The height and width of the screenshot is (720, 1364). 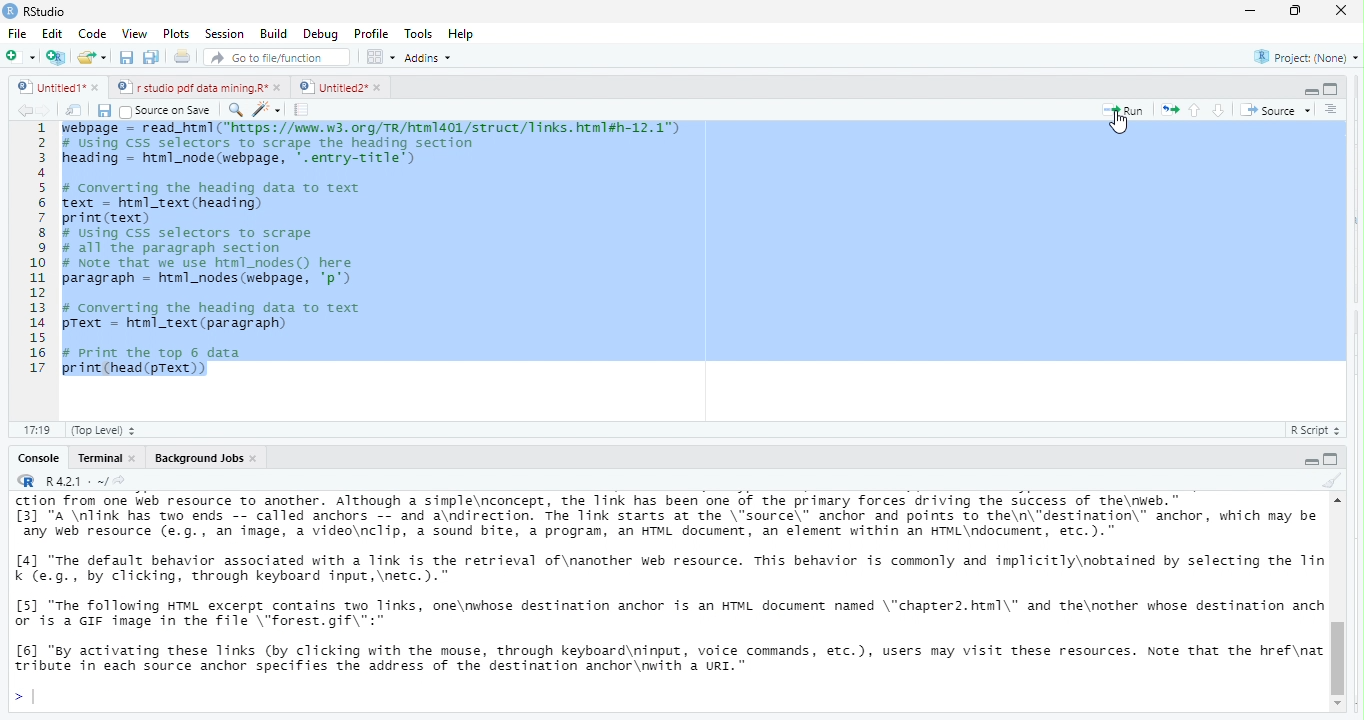 What do you see at coordinates (150, 57) in the screenshot?
I see `save all open document` at bounding box center [150, 57].